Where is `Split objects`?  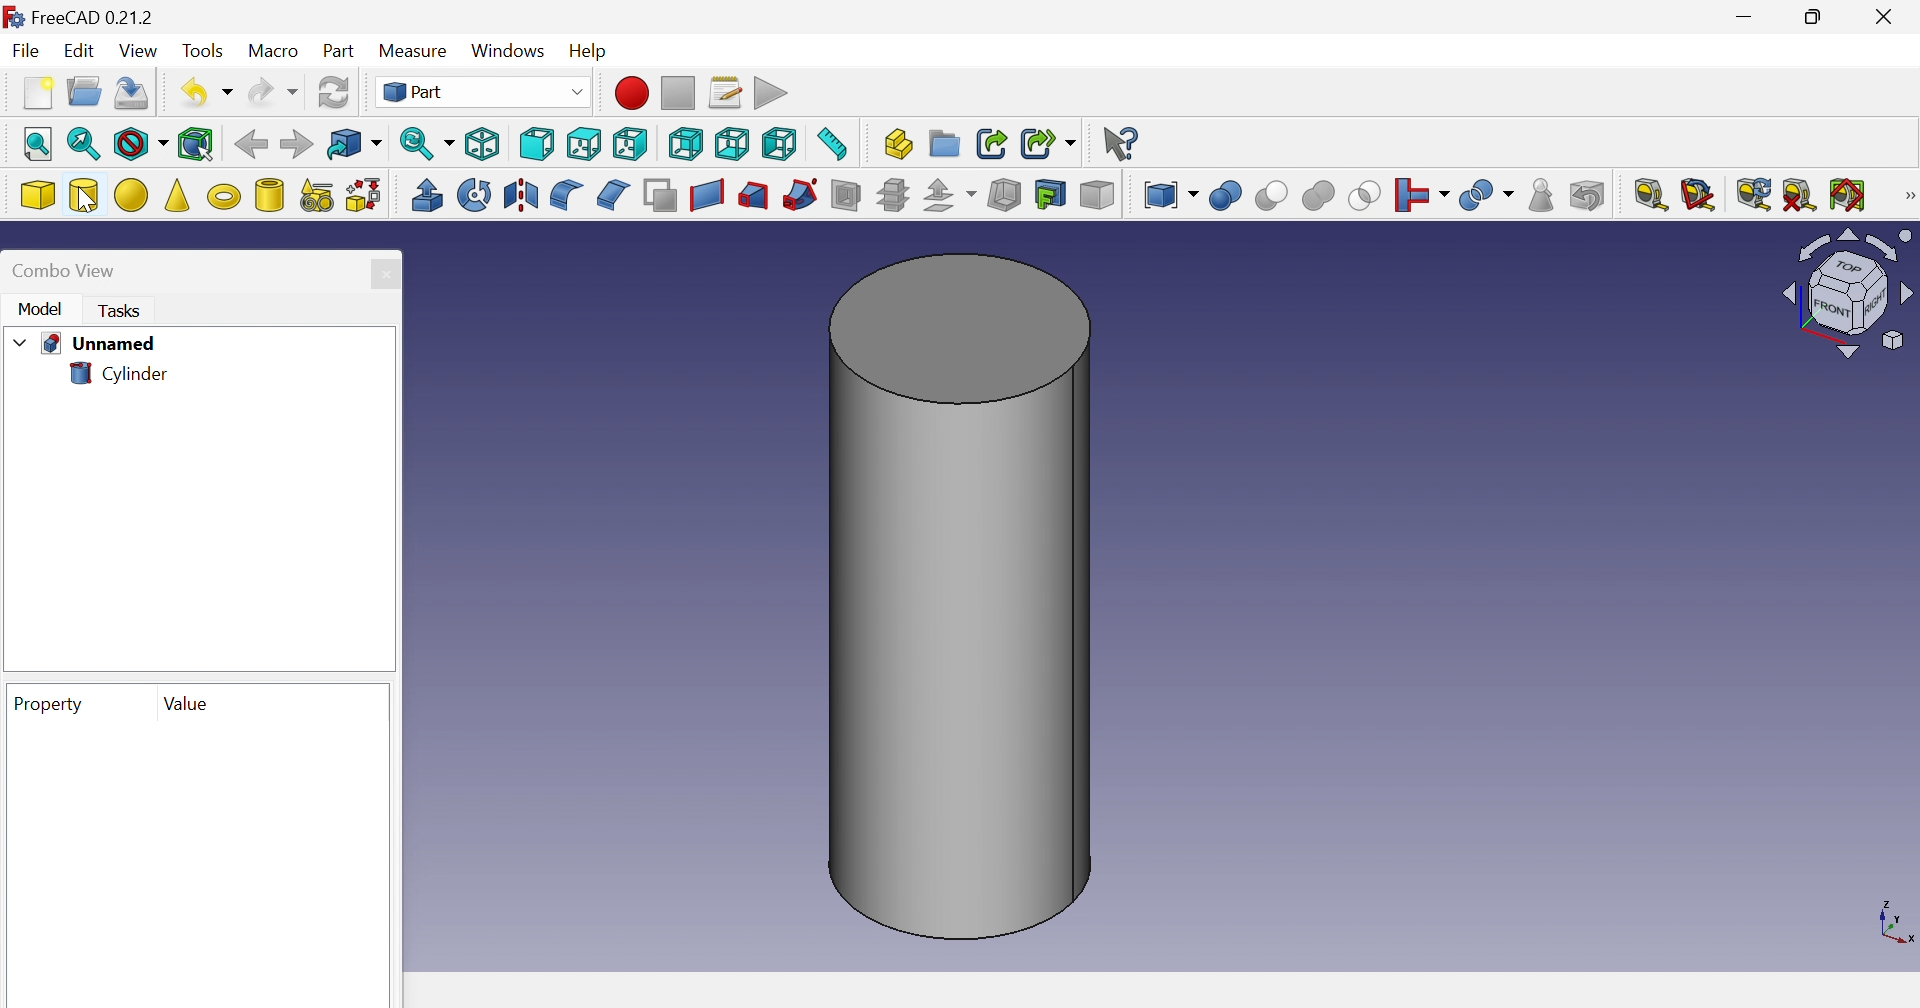
Split objects is located at coordinates (1489, 196).